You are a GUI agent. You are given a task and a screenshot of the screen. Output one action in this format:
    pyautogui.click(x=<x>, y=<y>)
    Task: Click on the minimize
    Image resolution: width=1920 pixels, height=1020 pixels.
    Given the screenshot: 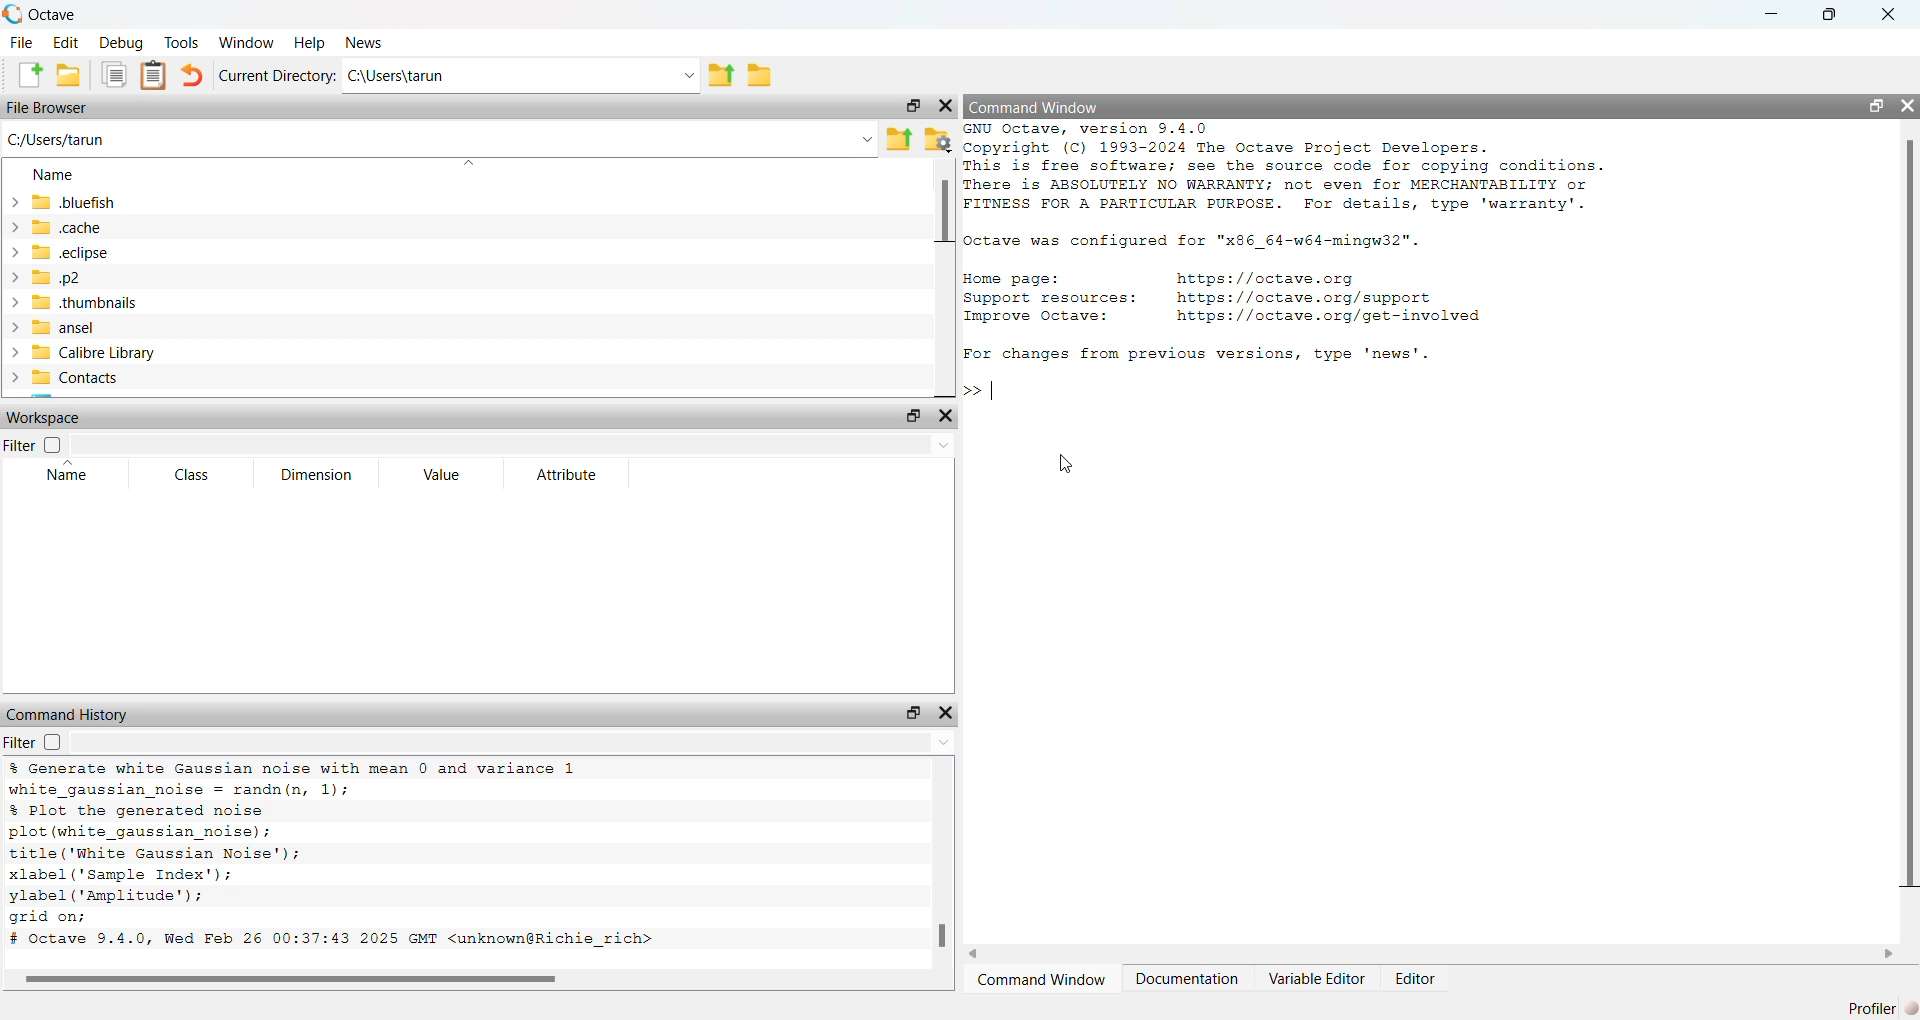 What is the action you would take?
    pyautogui.click(x=1769, y=17)
    